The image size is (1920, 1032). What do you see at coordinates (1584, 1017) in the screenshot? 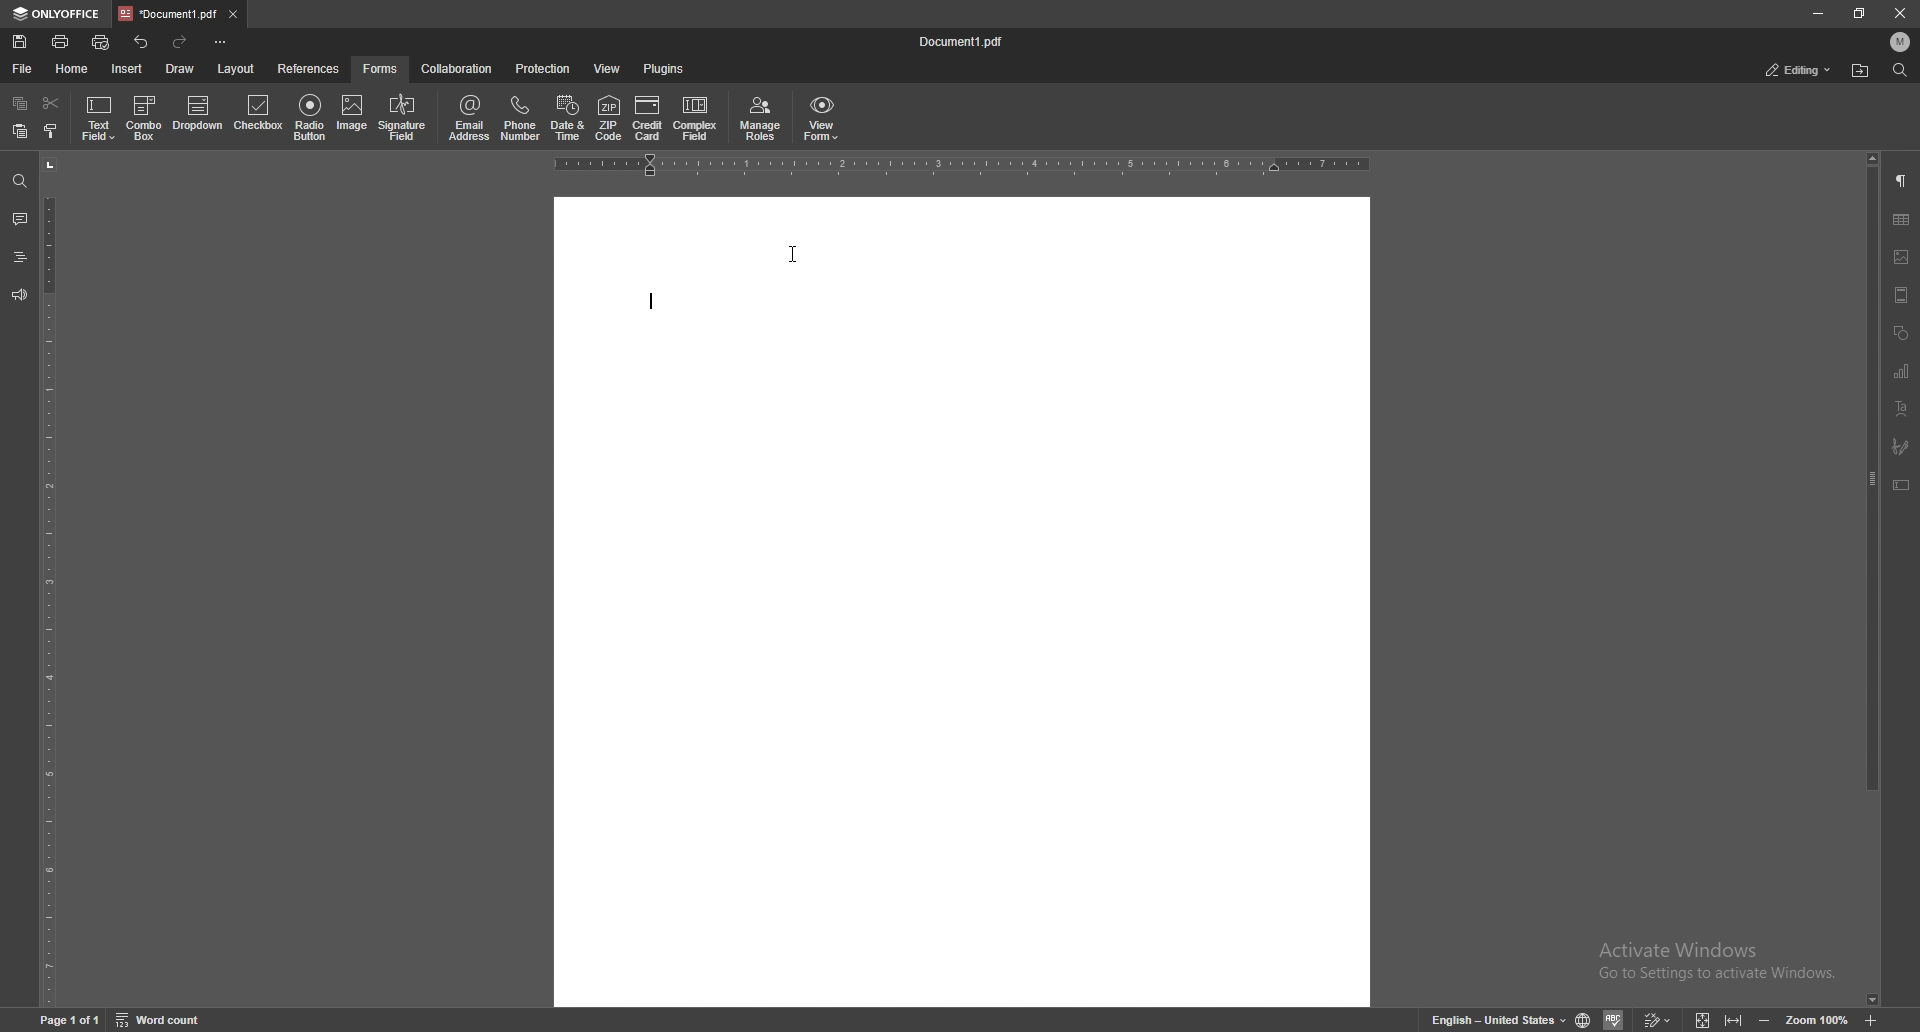
I see `change doc language` at bounding box center [1584, 1017].